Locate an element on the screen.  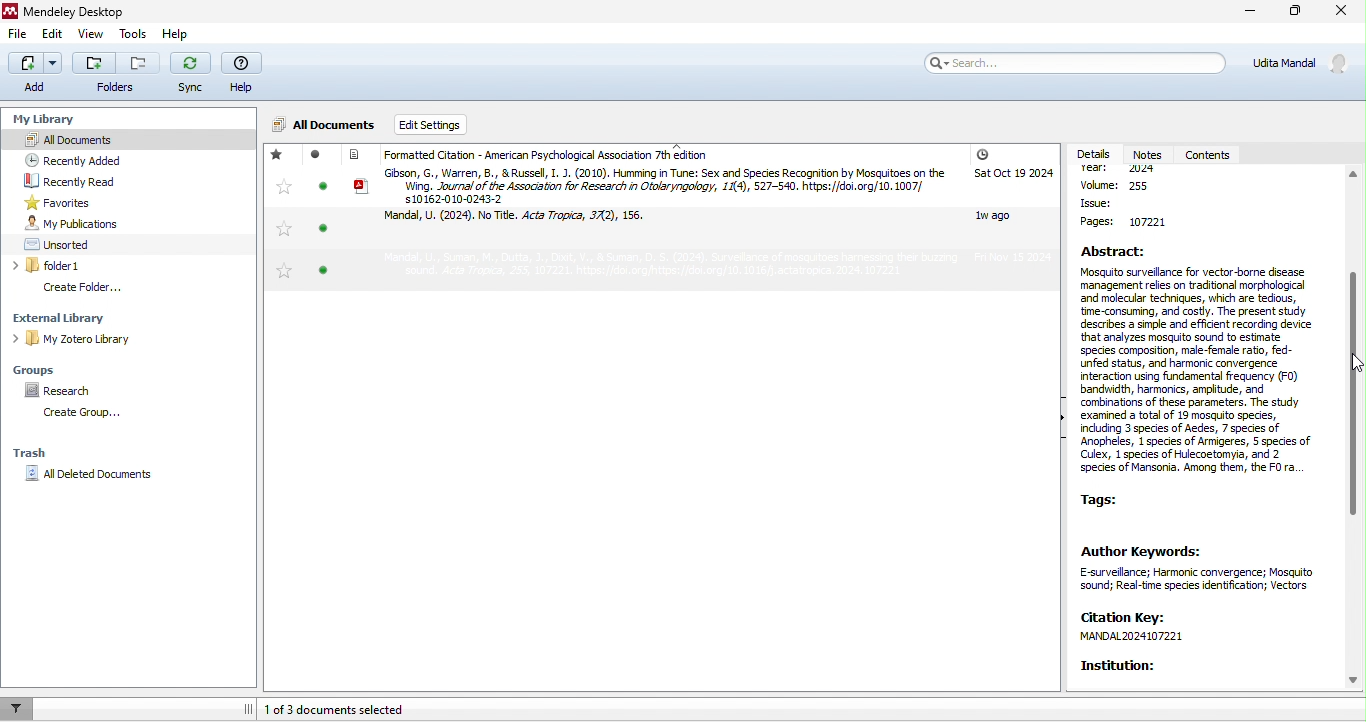
all deleted documents is located at coordinates (100, 477).